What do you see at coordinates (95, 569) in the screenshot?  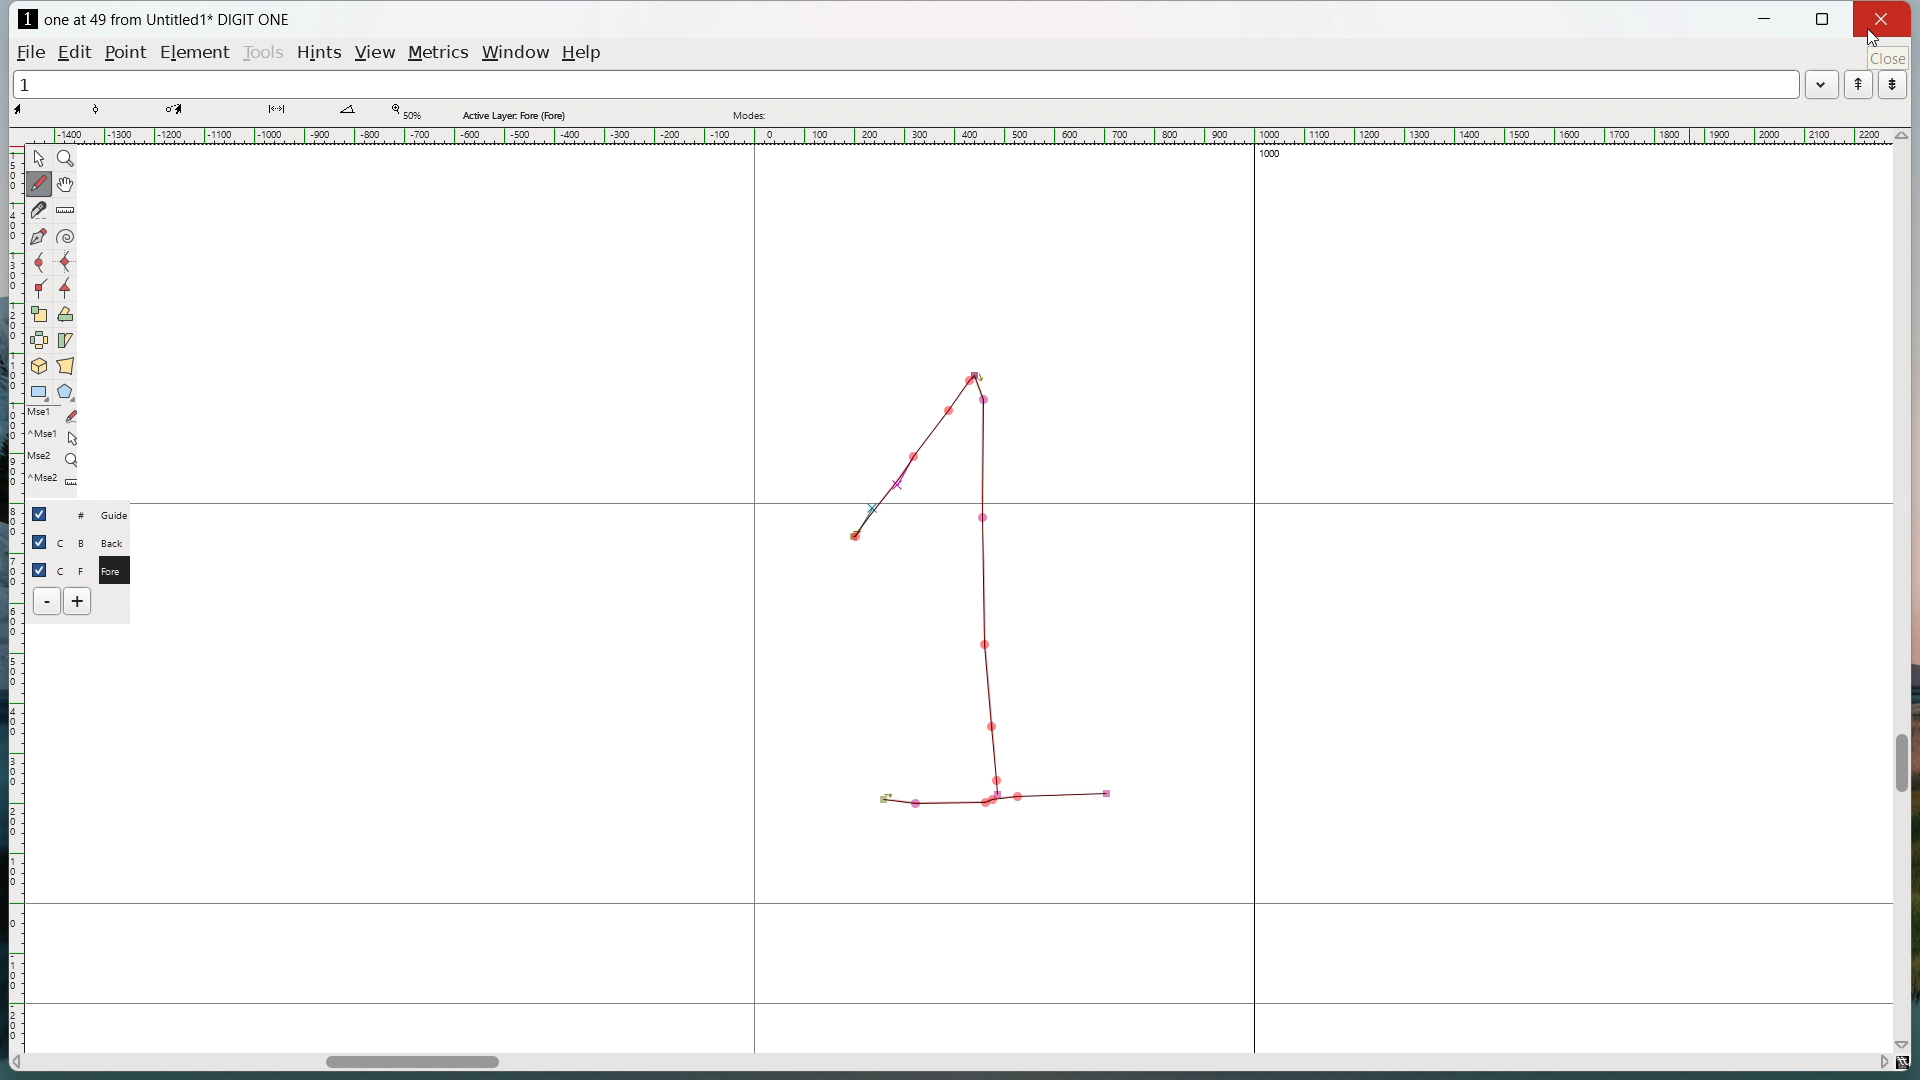 I see `C F Fore` at bounding box center [95, 569].